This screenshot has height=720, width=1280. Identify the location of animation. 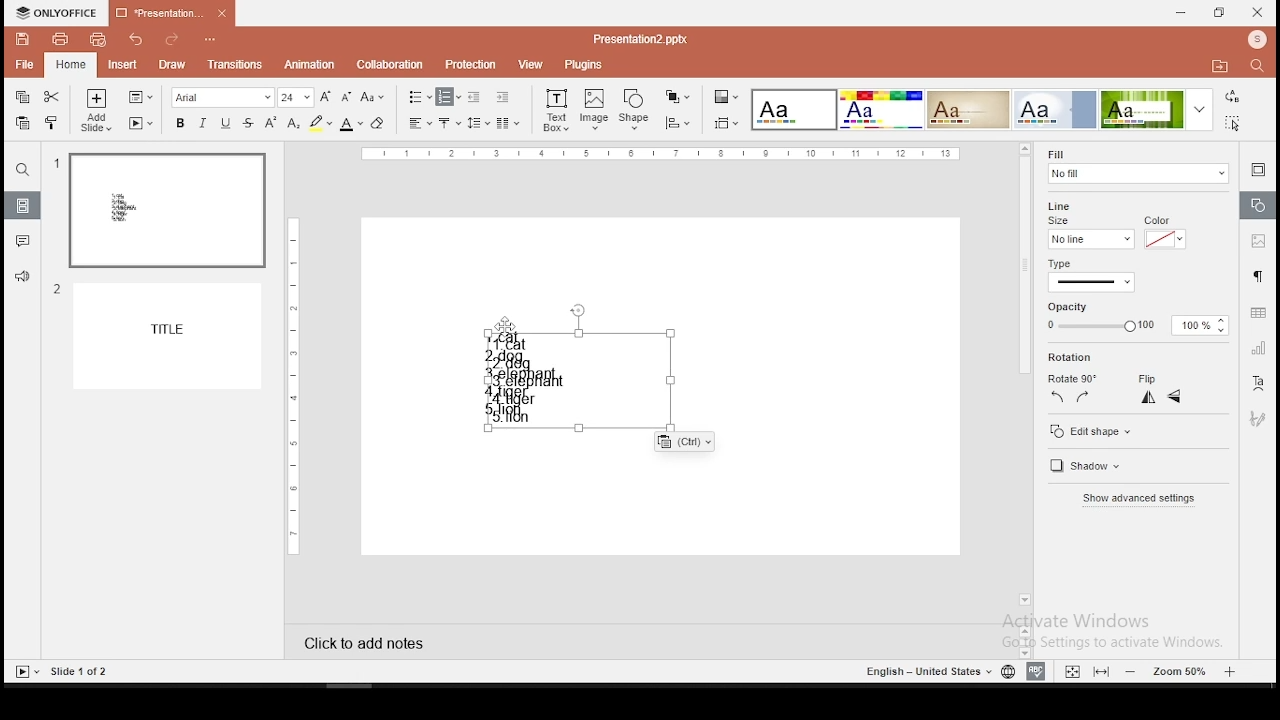
(311, 65).